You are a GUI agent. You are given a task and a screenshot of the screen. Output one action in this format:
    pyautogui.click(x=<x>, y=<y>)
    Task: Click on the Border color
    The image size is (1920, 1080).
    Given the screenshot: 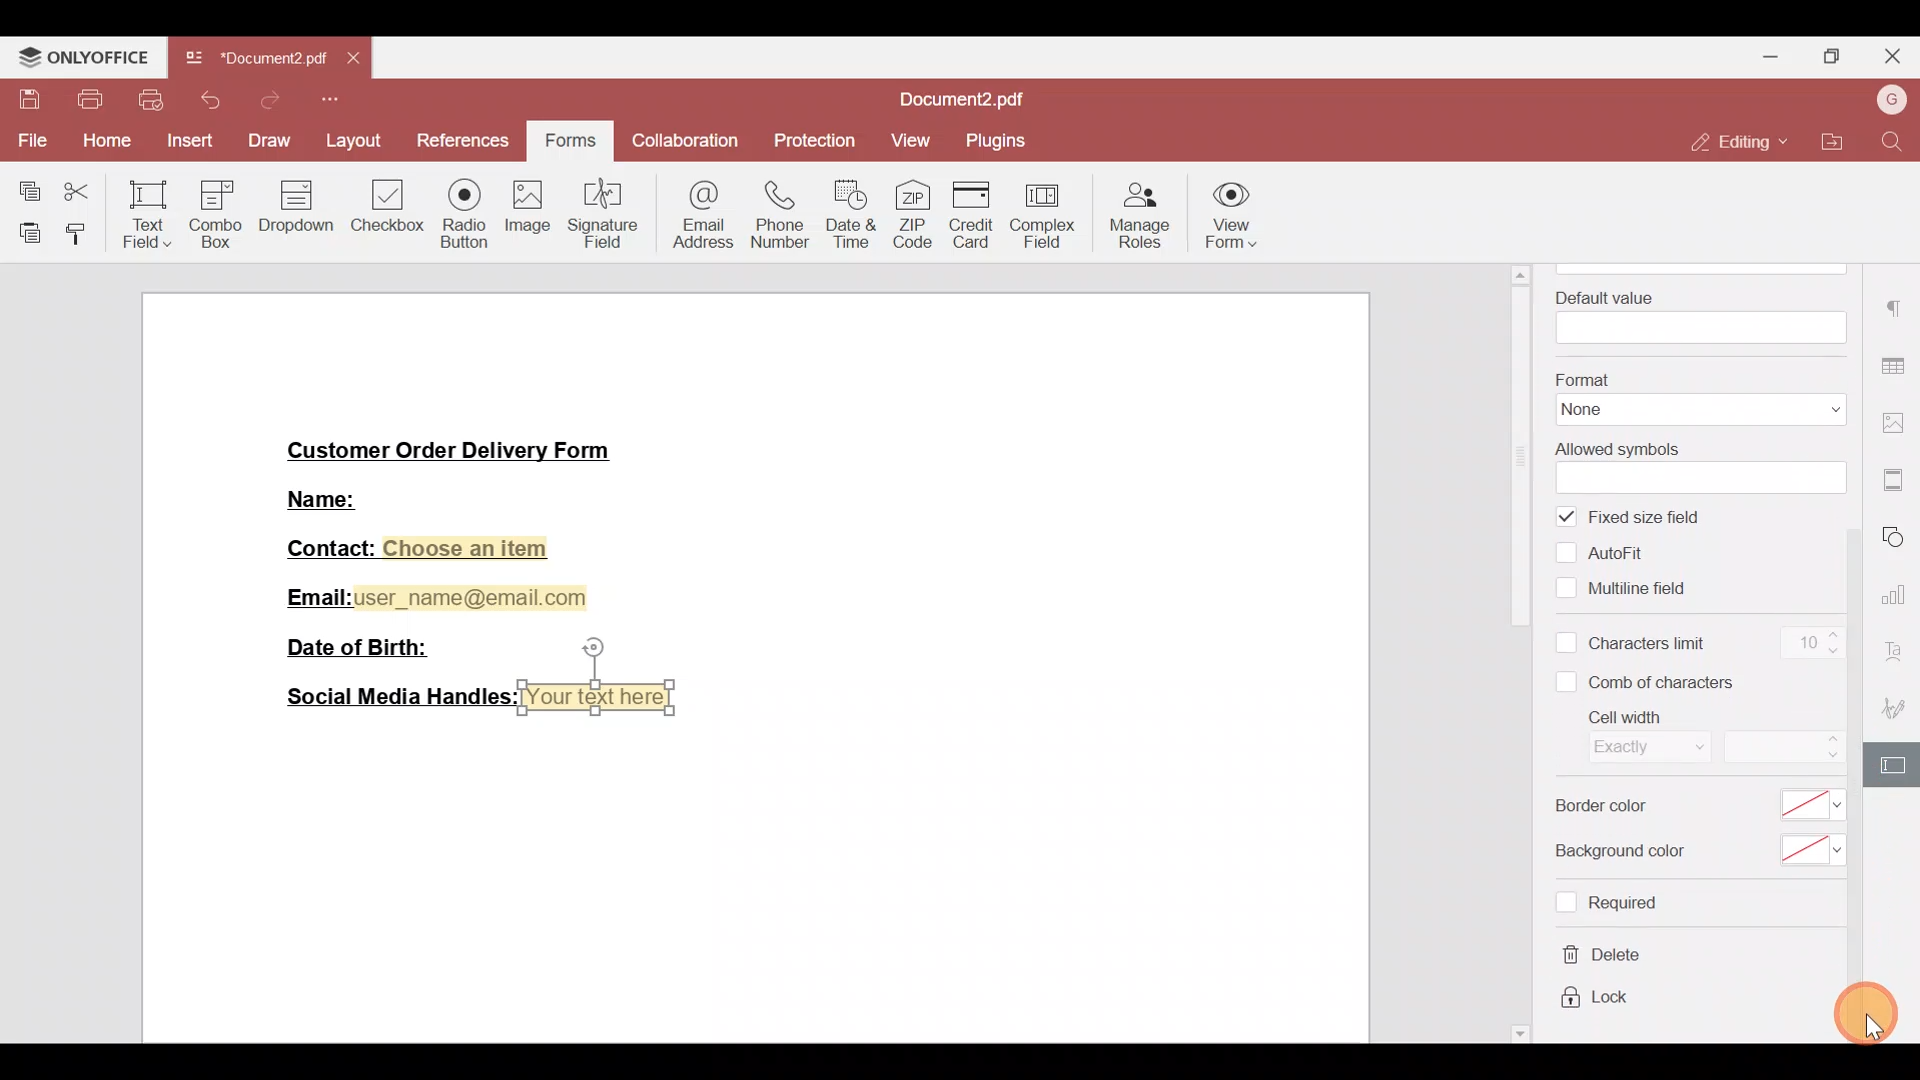 What is the action you would take?
    pyautogui.click(x=1694, y=810)
    